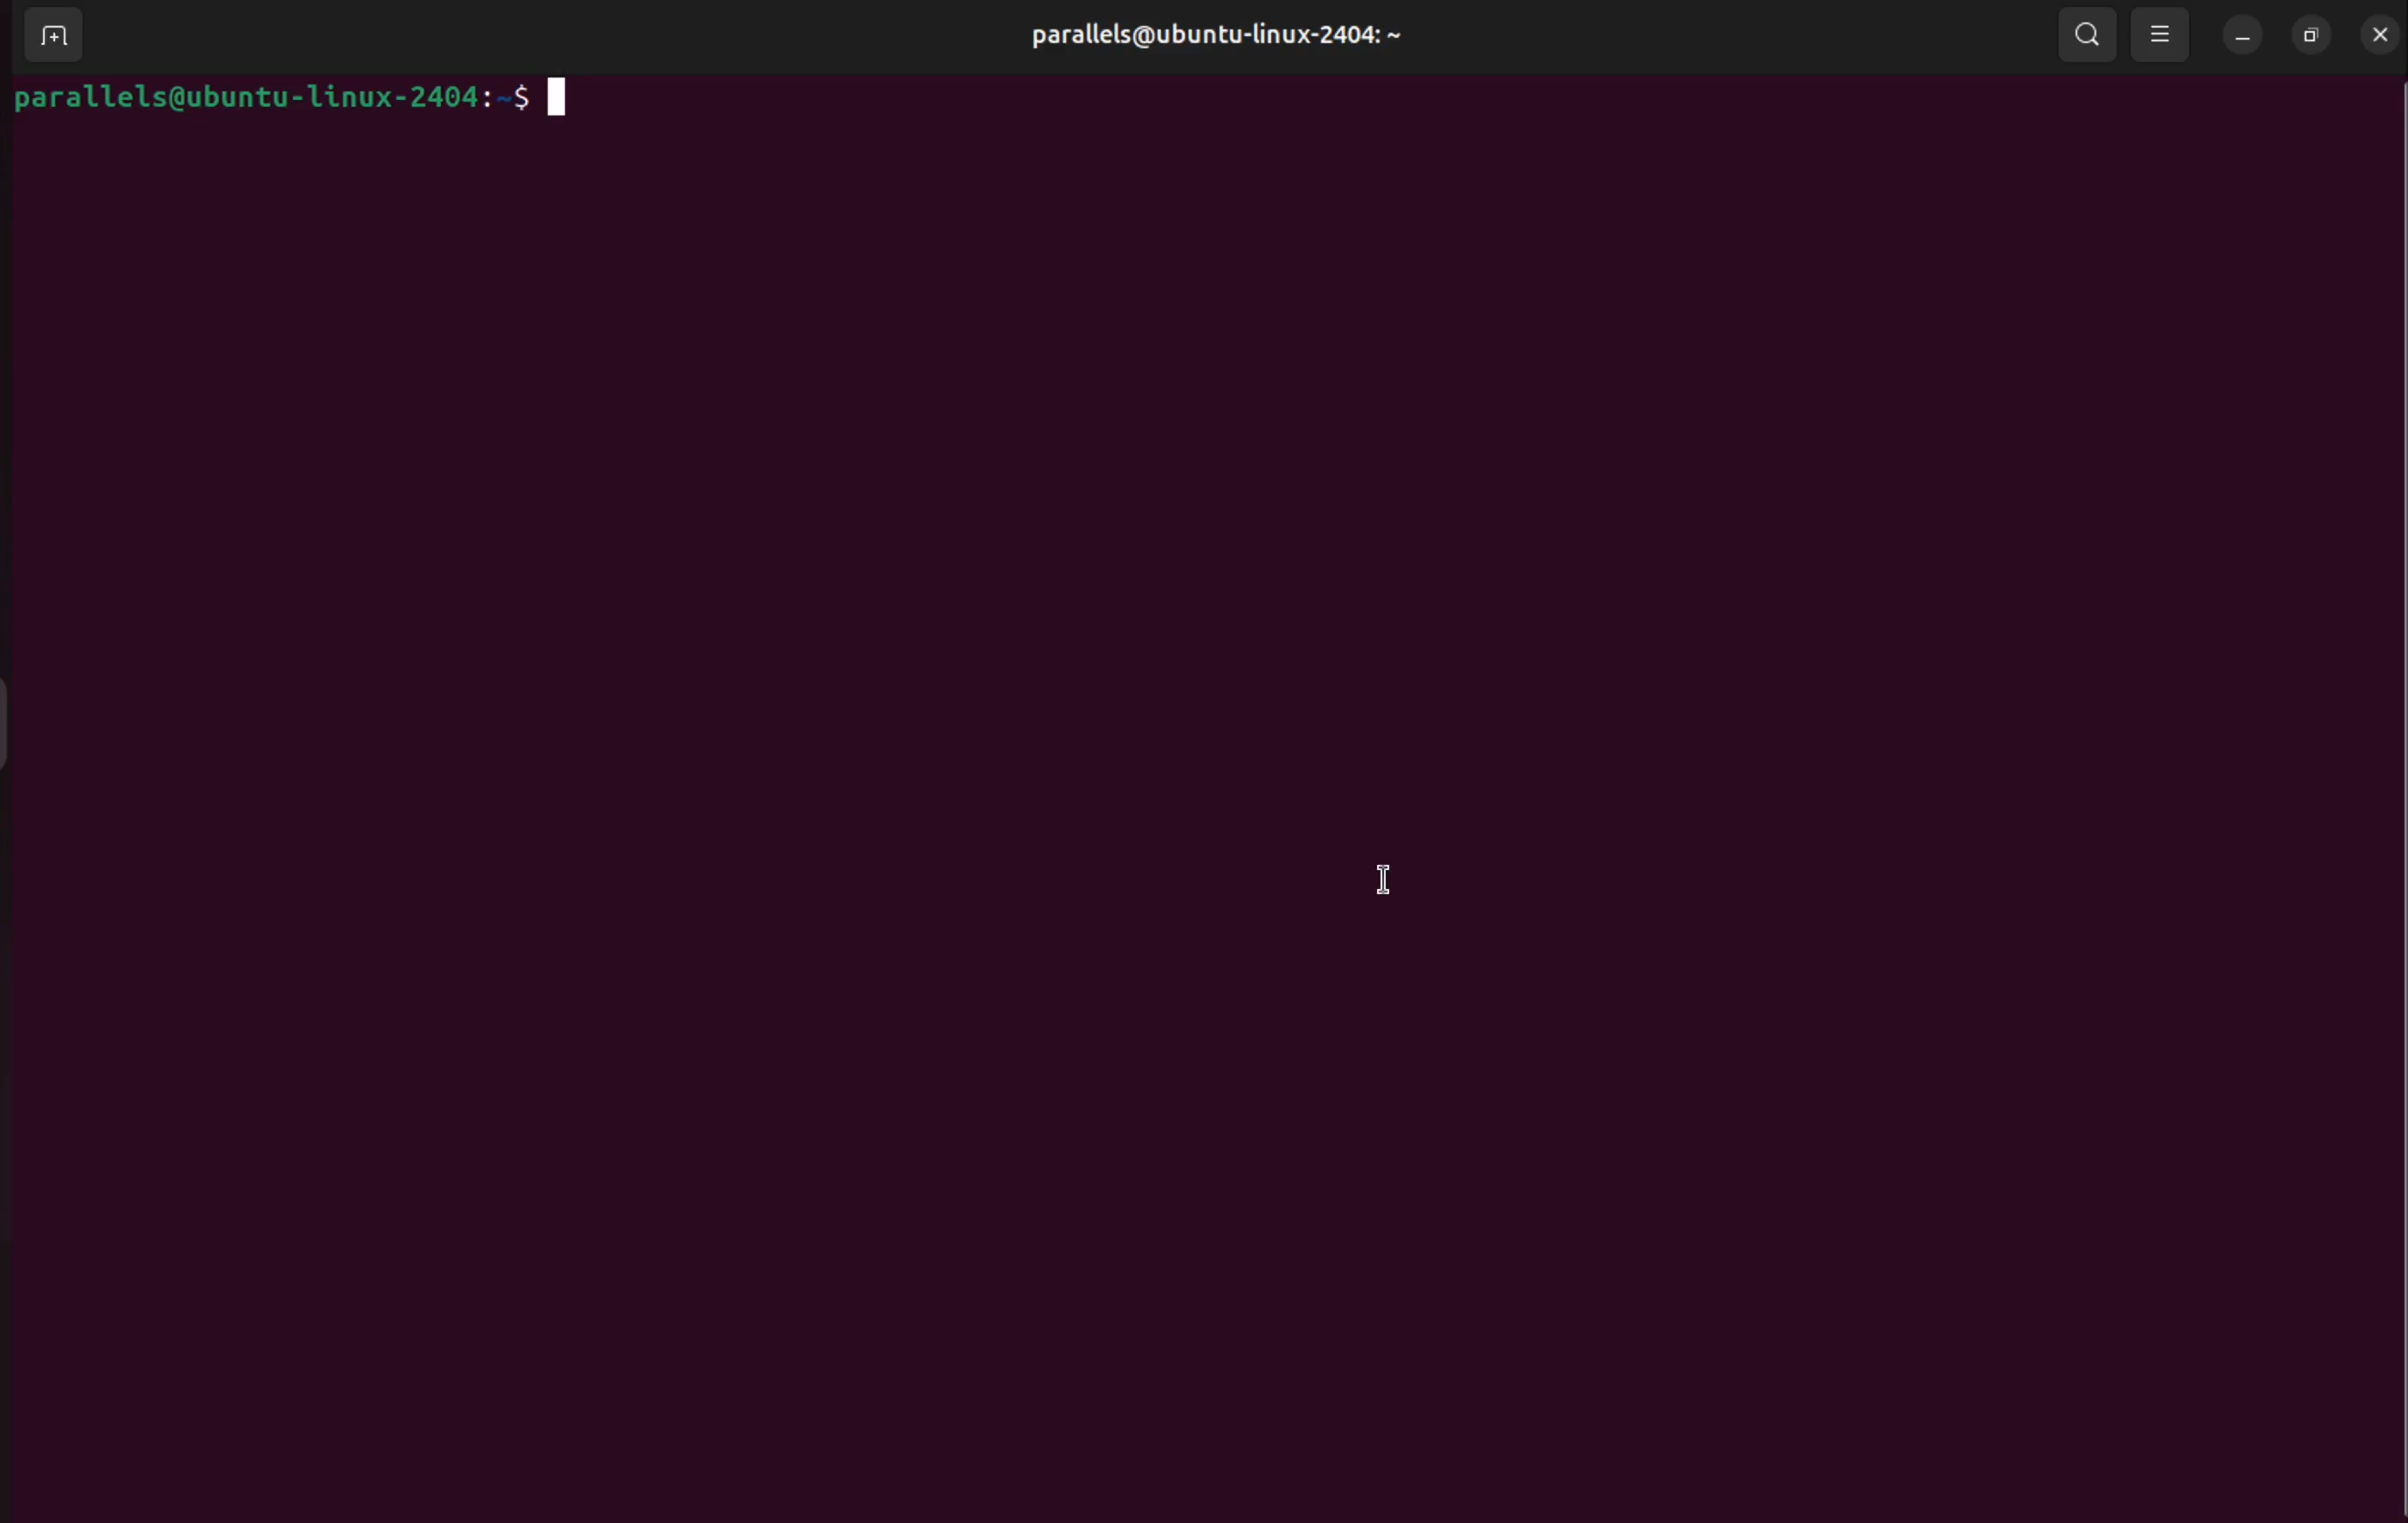  Describe the element at coordinates (294, 100) in the screenshot. I see `bash prompt` at that location.